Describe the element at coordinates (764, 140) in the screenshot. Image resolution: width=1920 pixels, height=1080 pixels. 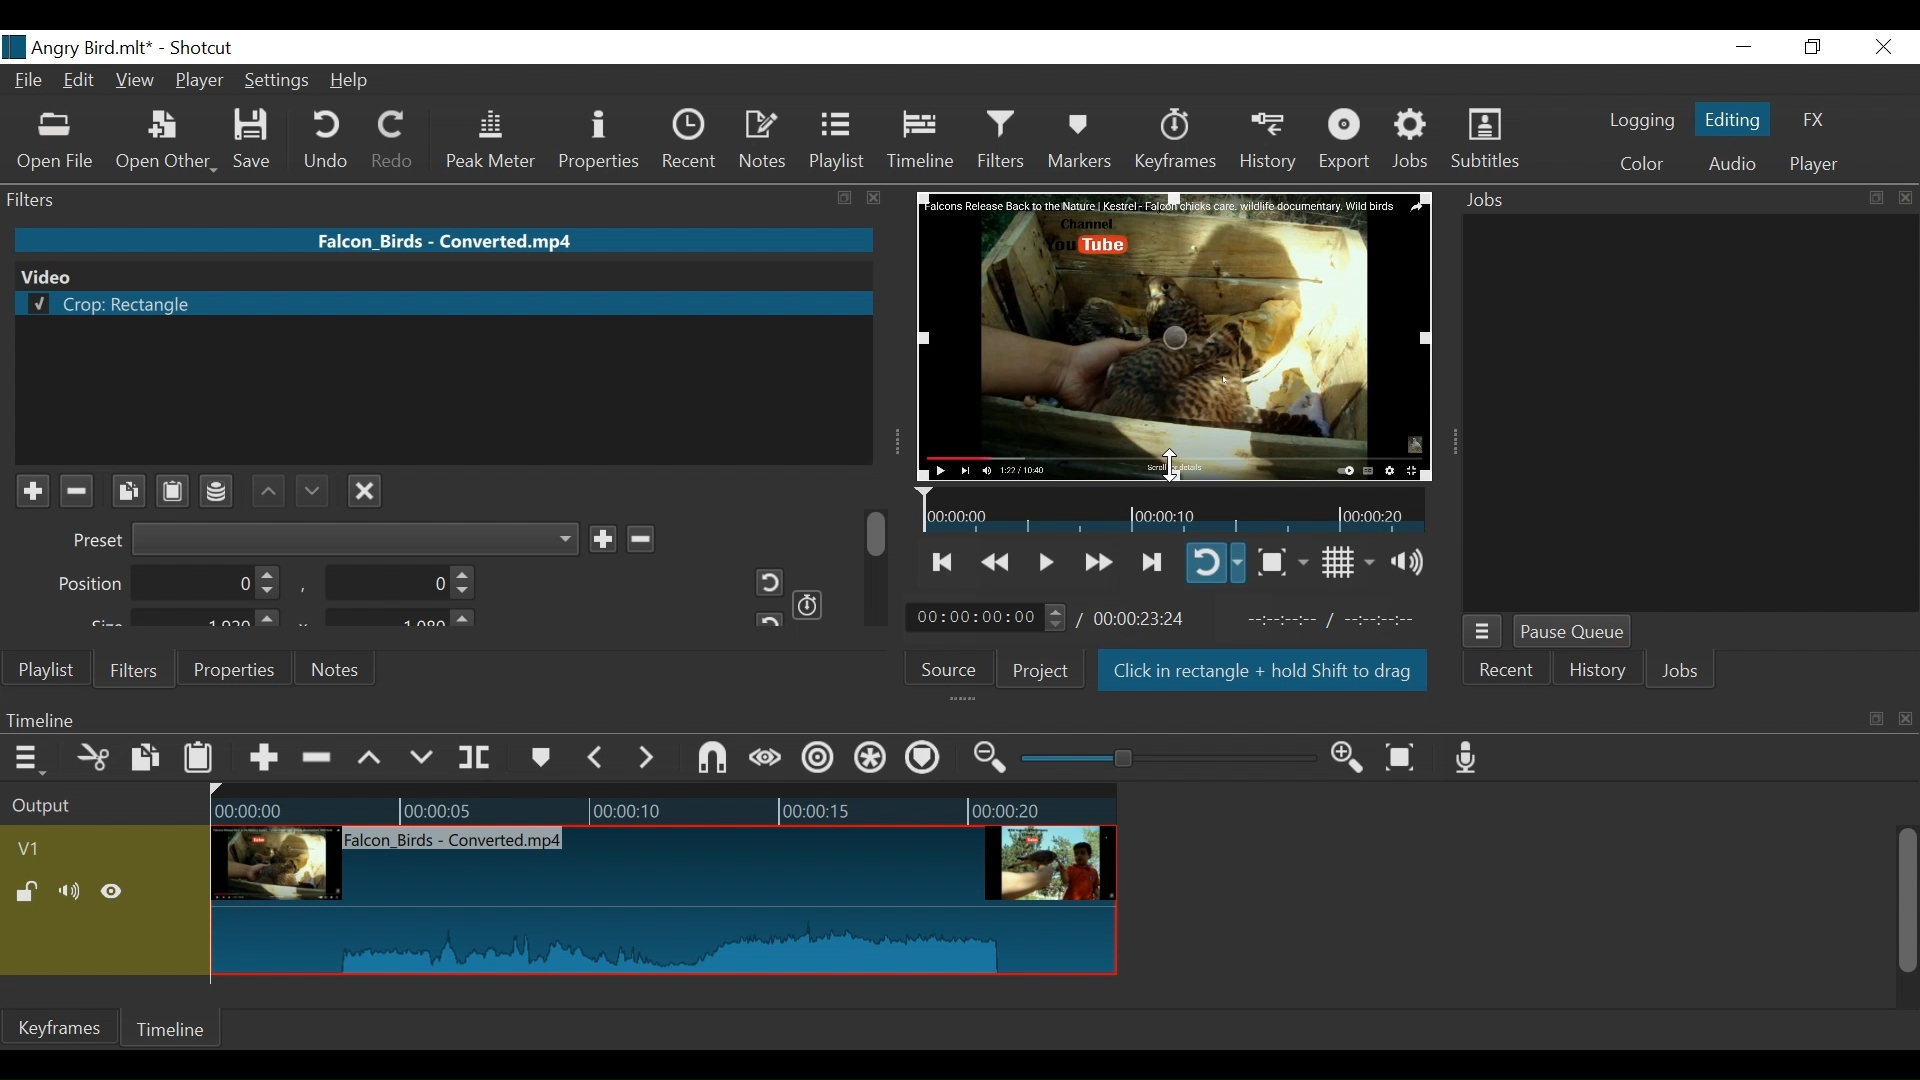
I see `Notes` at that location.